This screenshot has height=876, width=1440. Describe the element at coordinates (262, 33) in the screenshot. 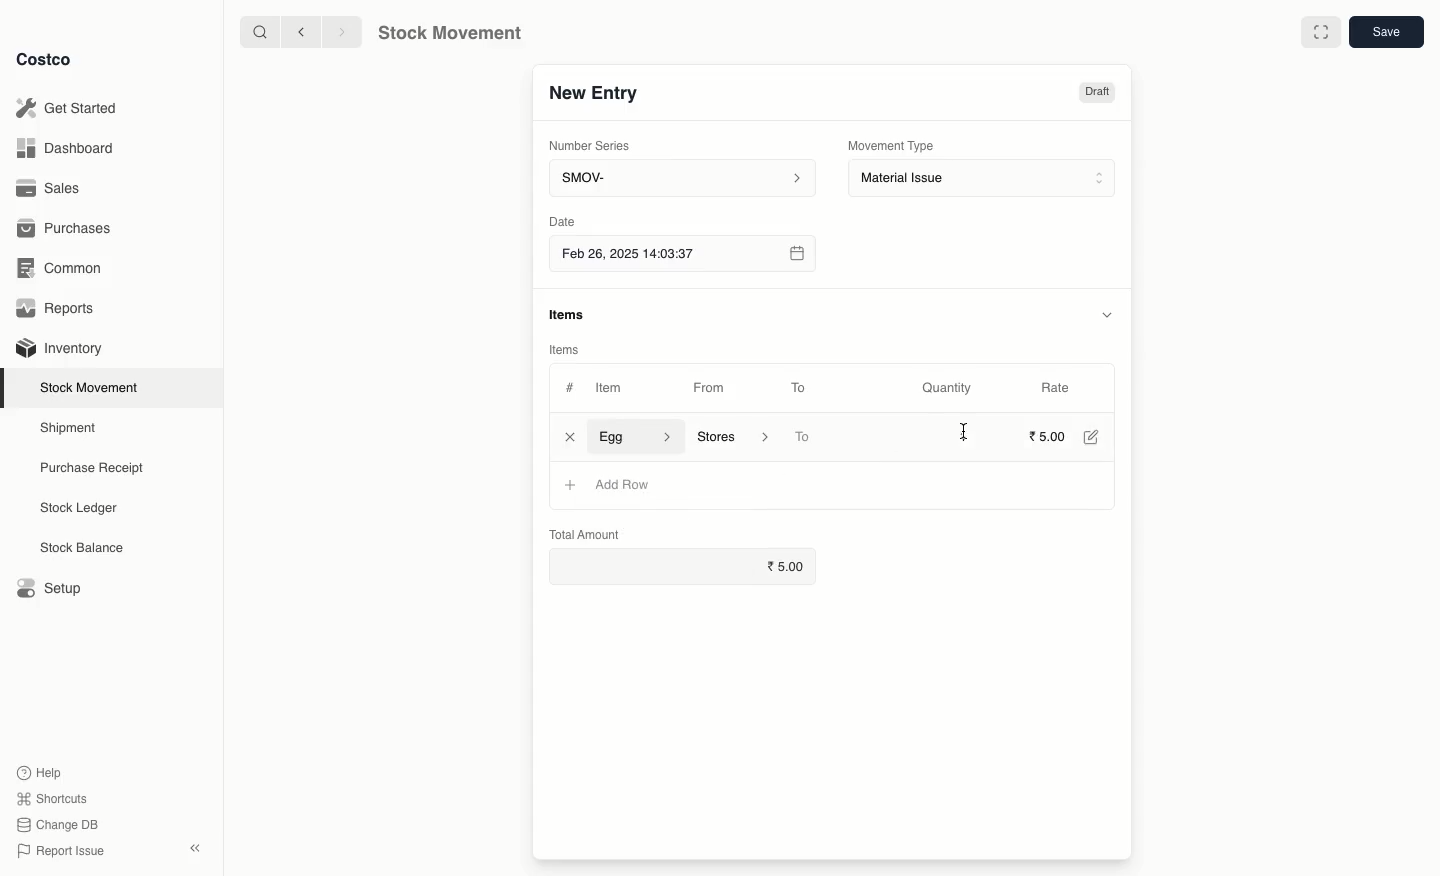

I see `search` at that location.